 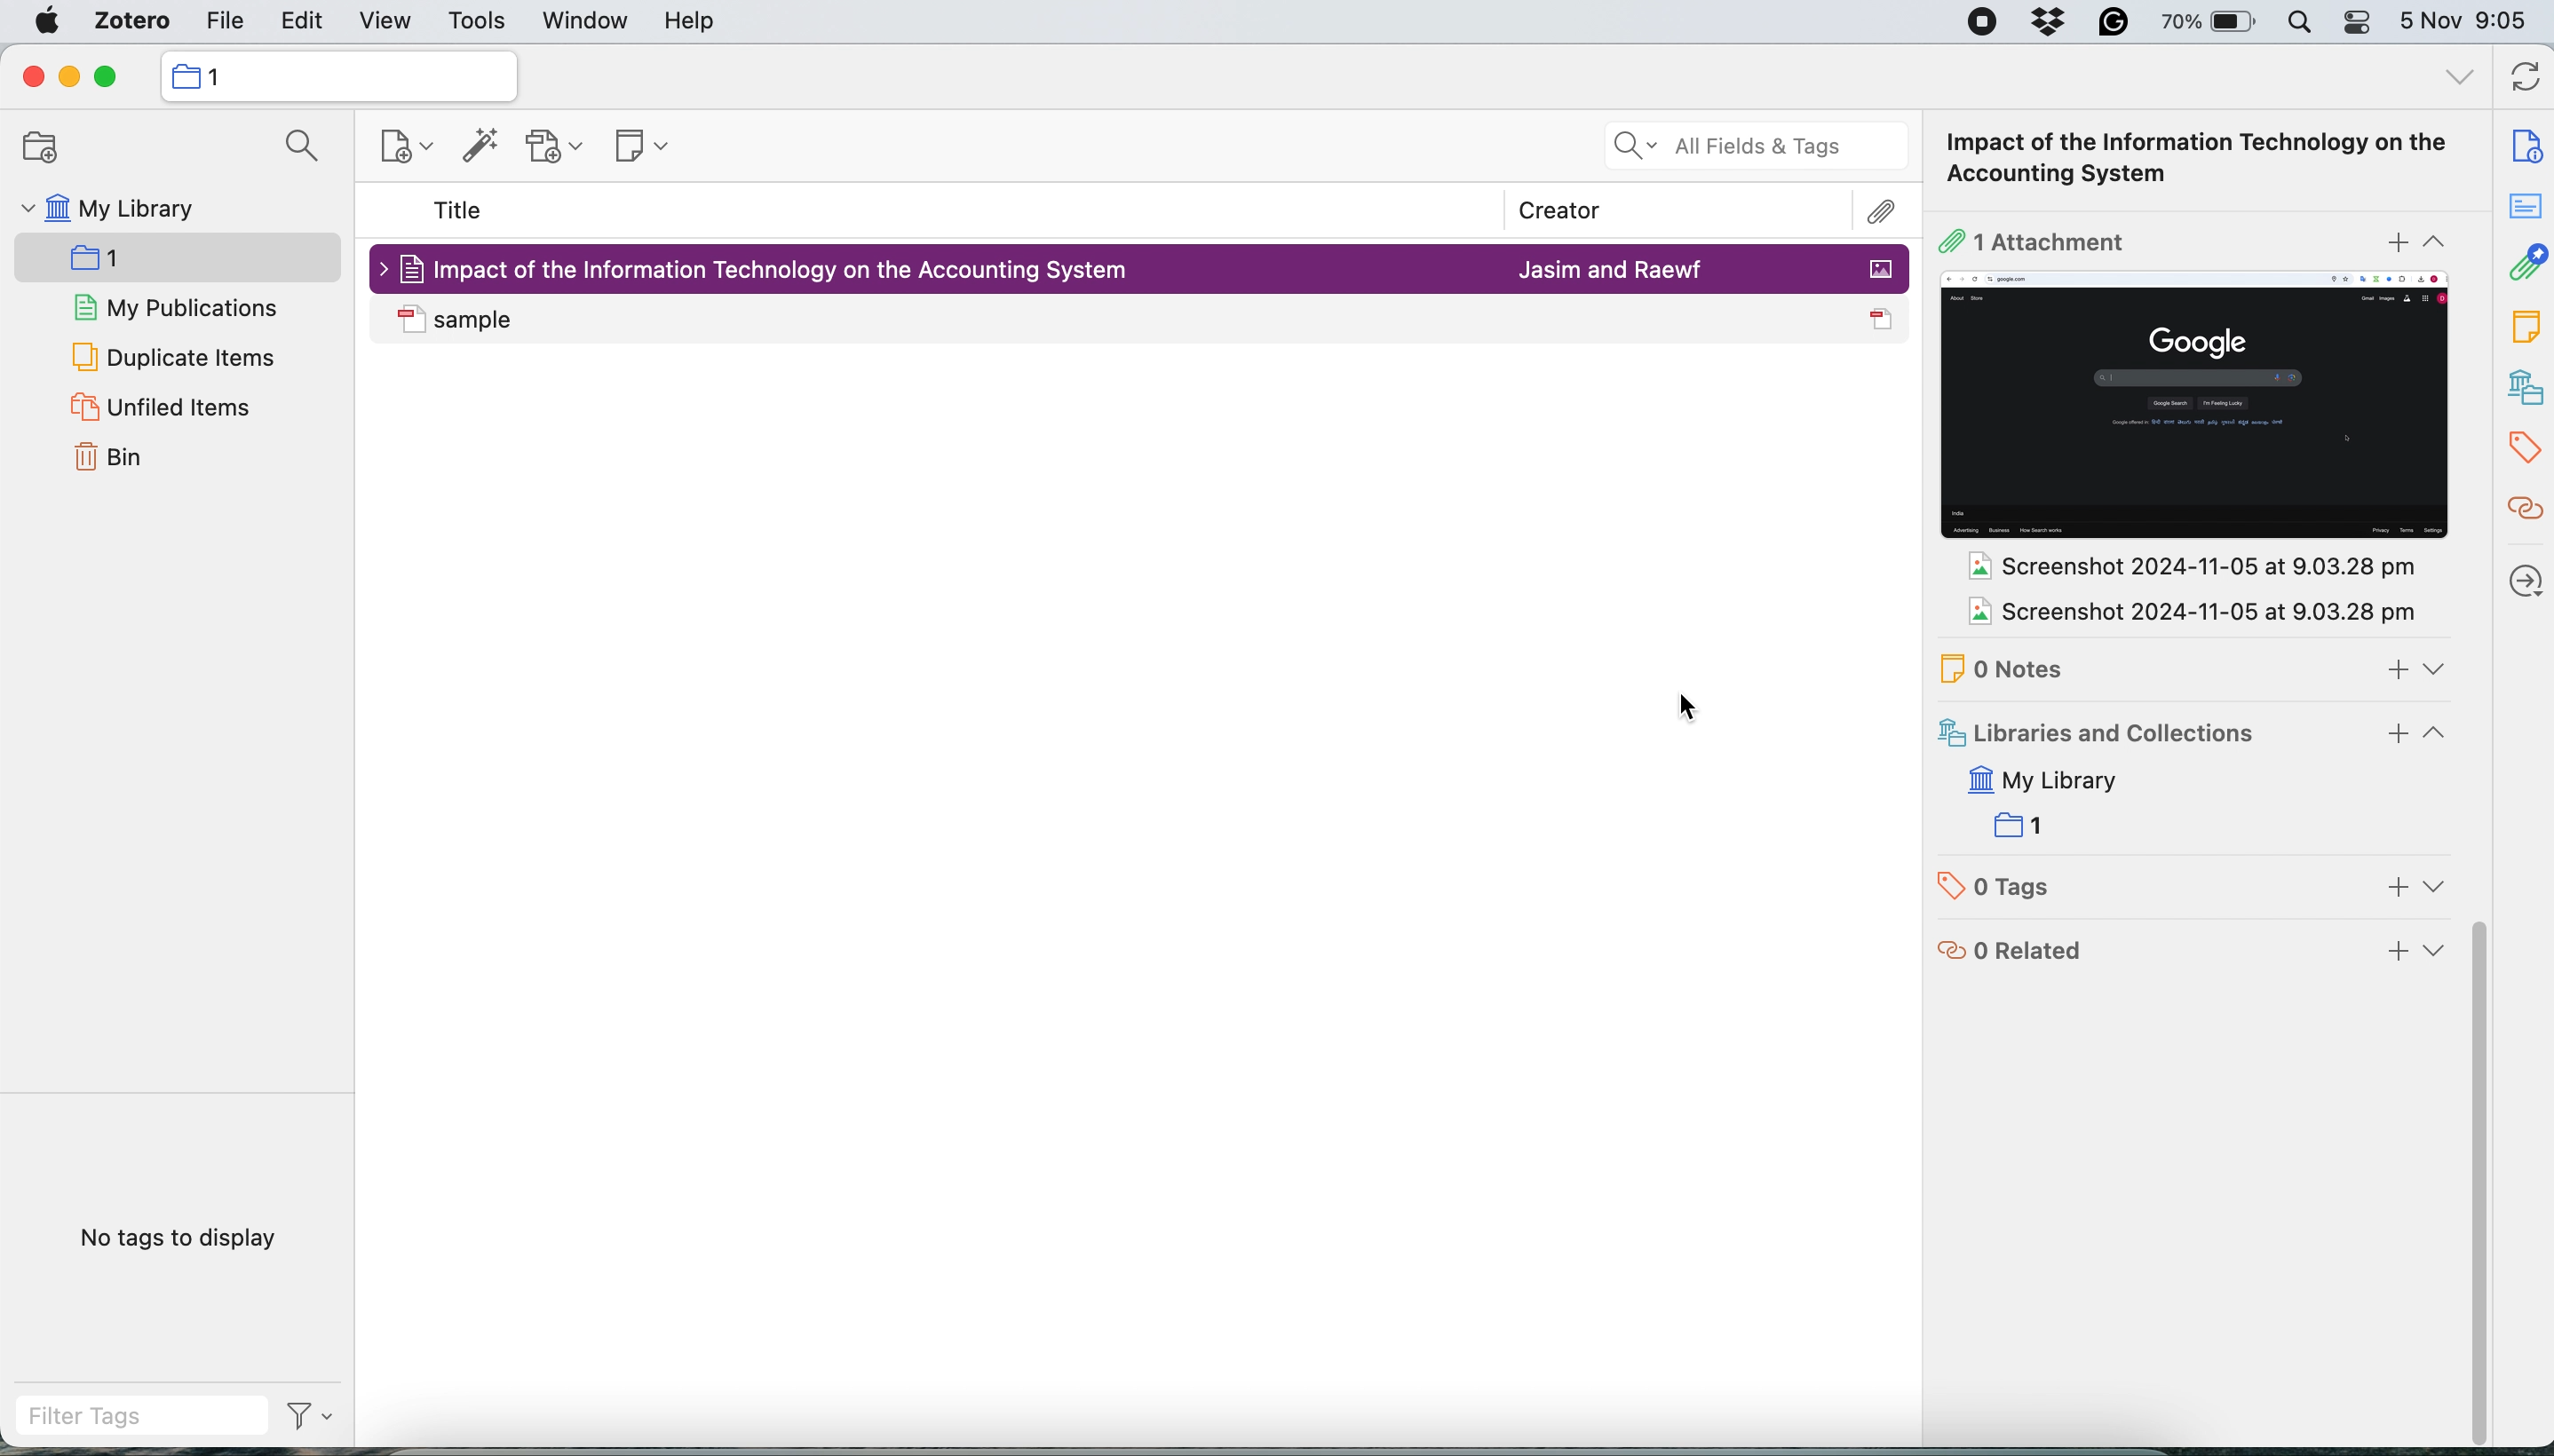 What do you see at coordinates (2470, 23) in the screenshot?
I see `5 Nov 9:05` at bounding box center [2470, 23].